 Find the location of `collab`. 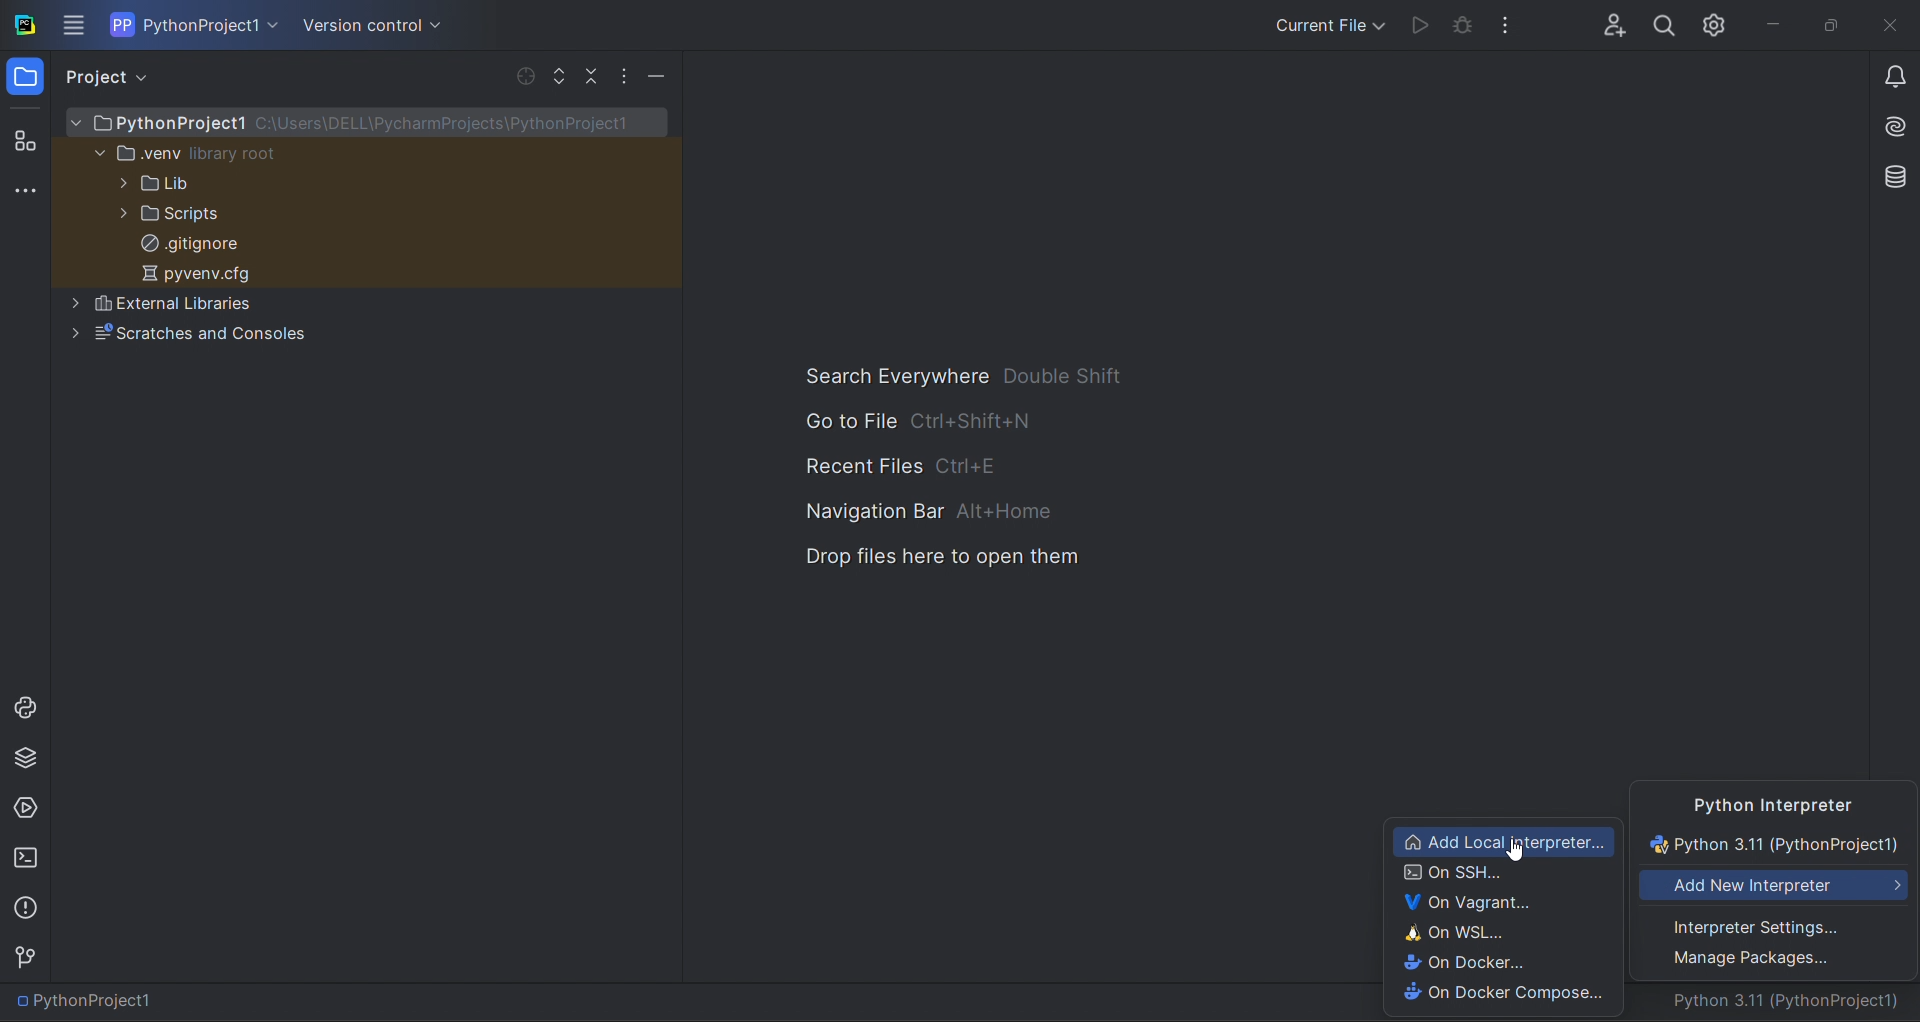

collab is located at coordinates (1606, 20).